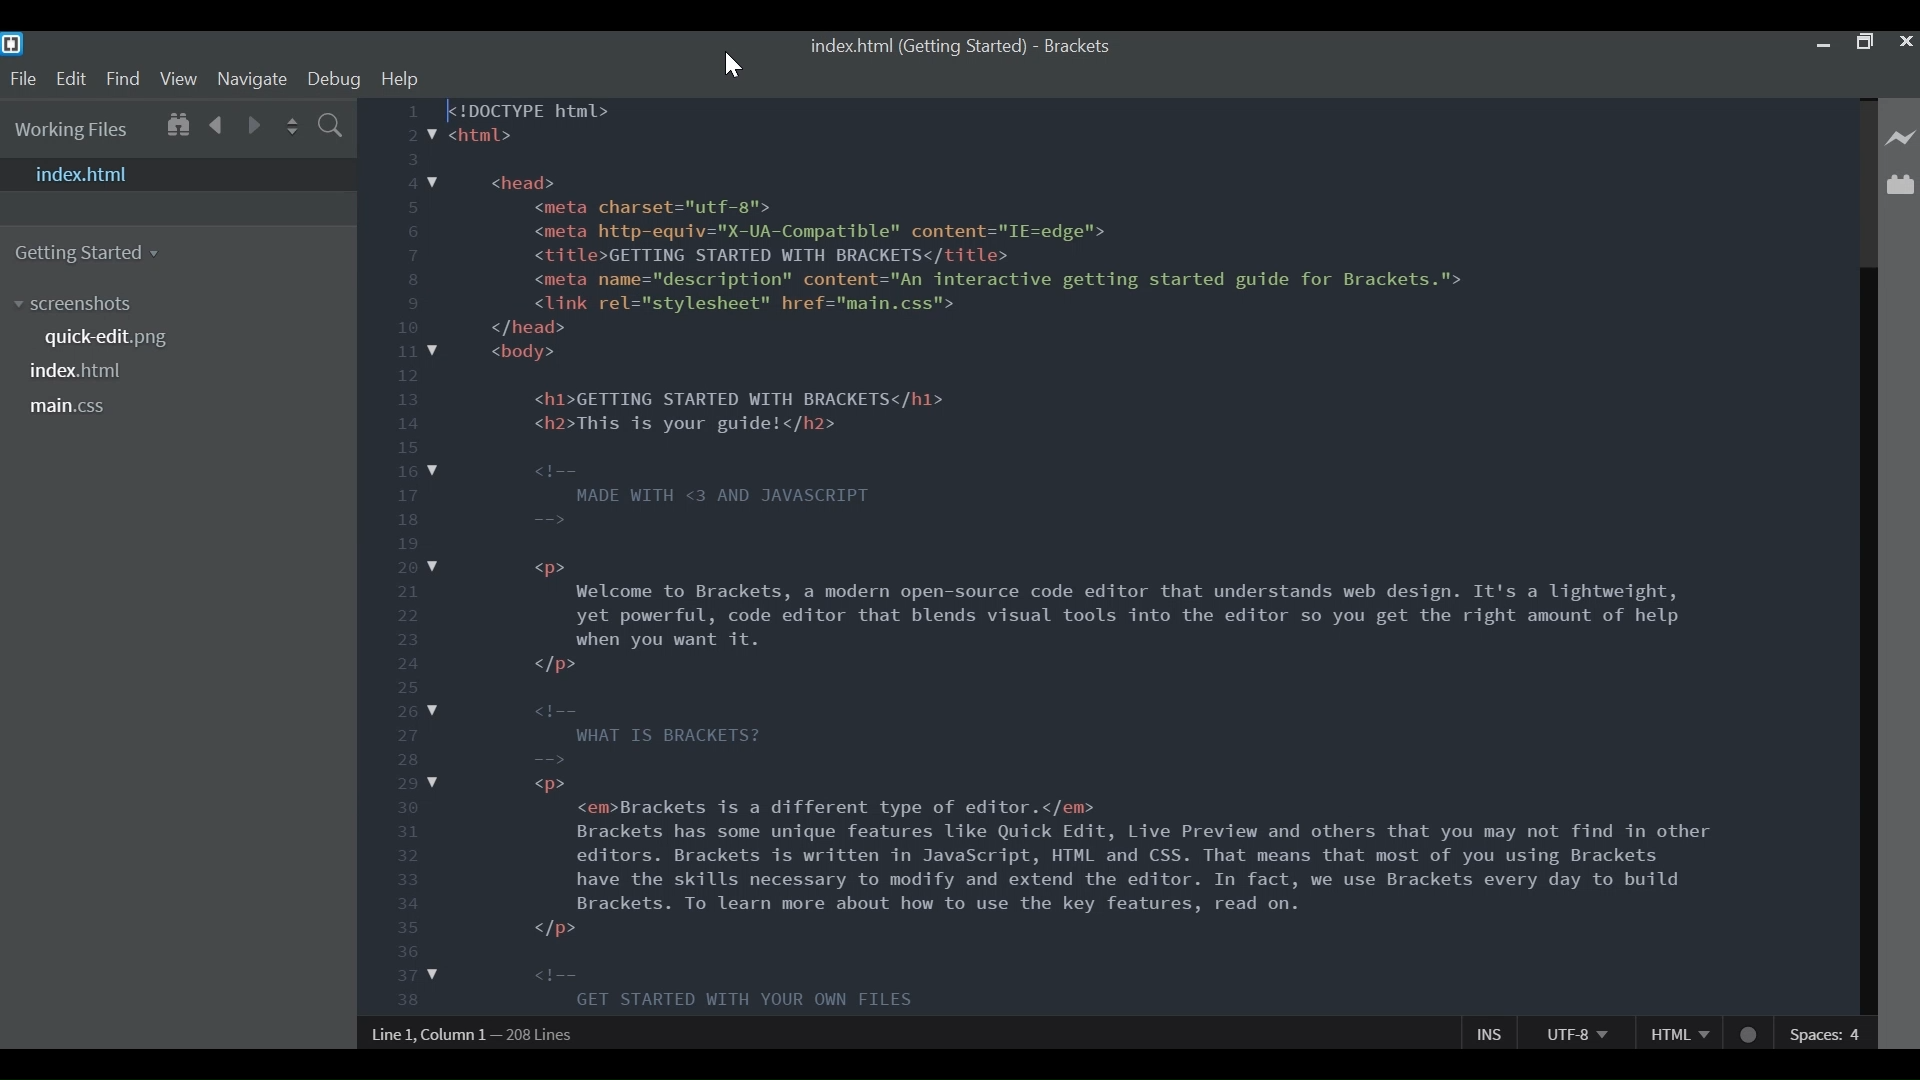 This screenshot has width=1920, height=1080. What do you see at coordinates (401, 559) in the screenshot?
I see `lines numbers` at bounding box center [401, 559].